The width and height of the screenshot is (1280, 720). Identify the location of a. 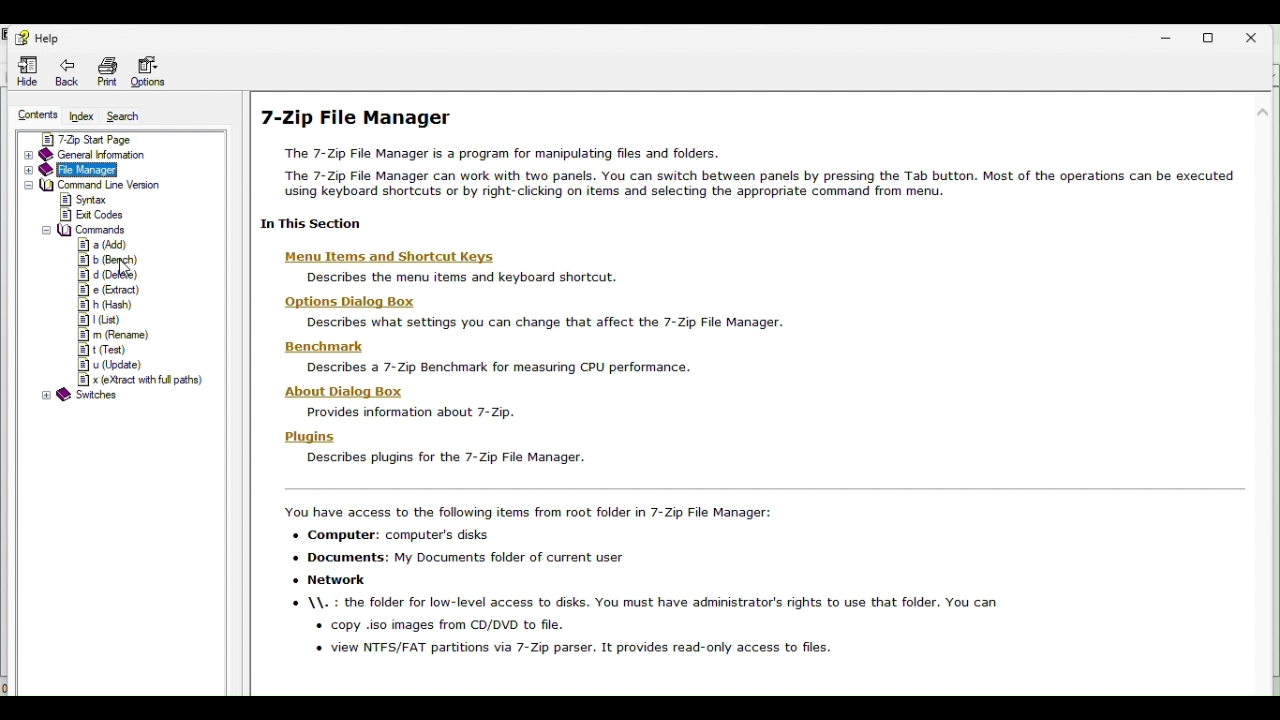
(109, 246).